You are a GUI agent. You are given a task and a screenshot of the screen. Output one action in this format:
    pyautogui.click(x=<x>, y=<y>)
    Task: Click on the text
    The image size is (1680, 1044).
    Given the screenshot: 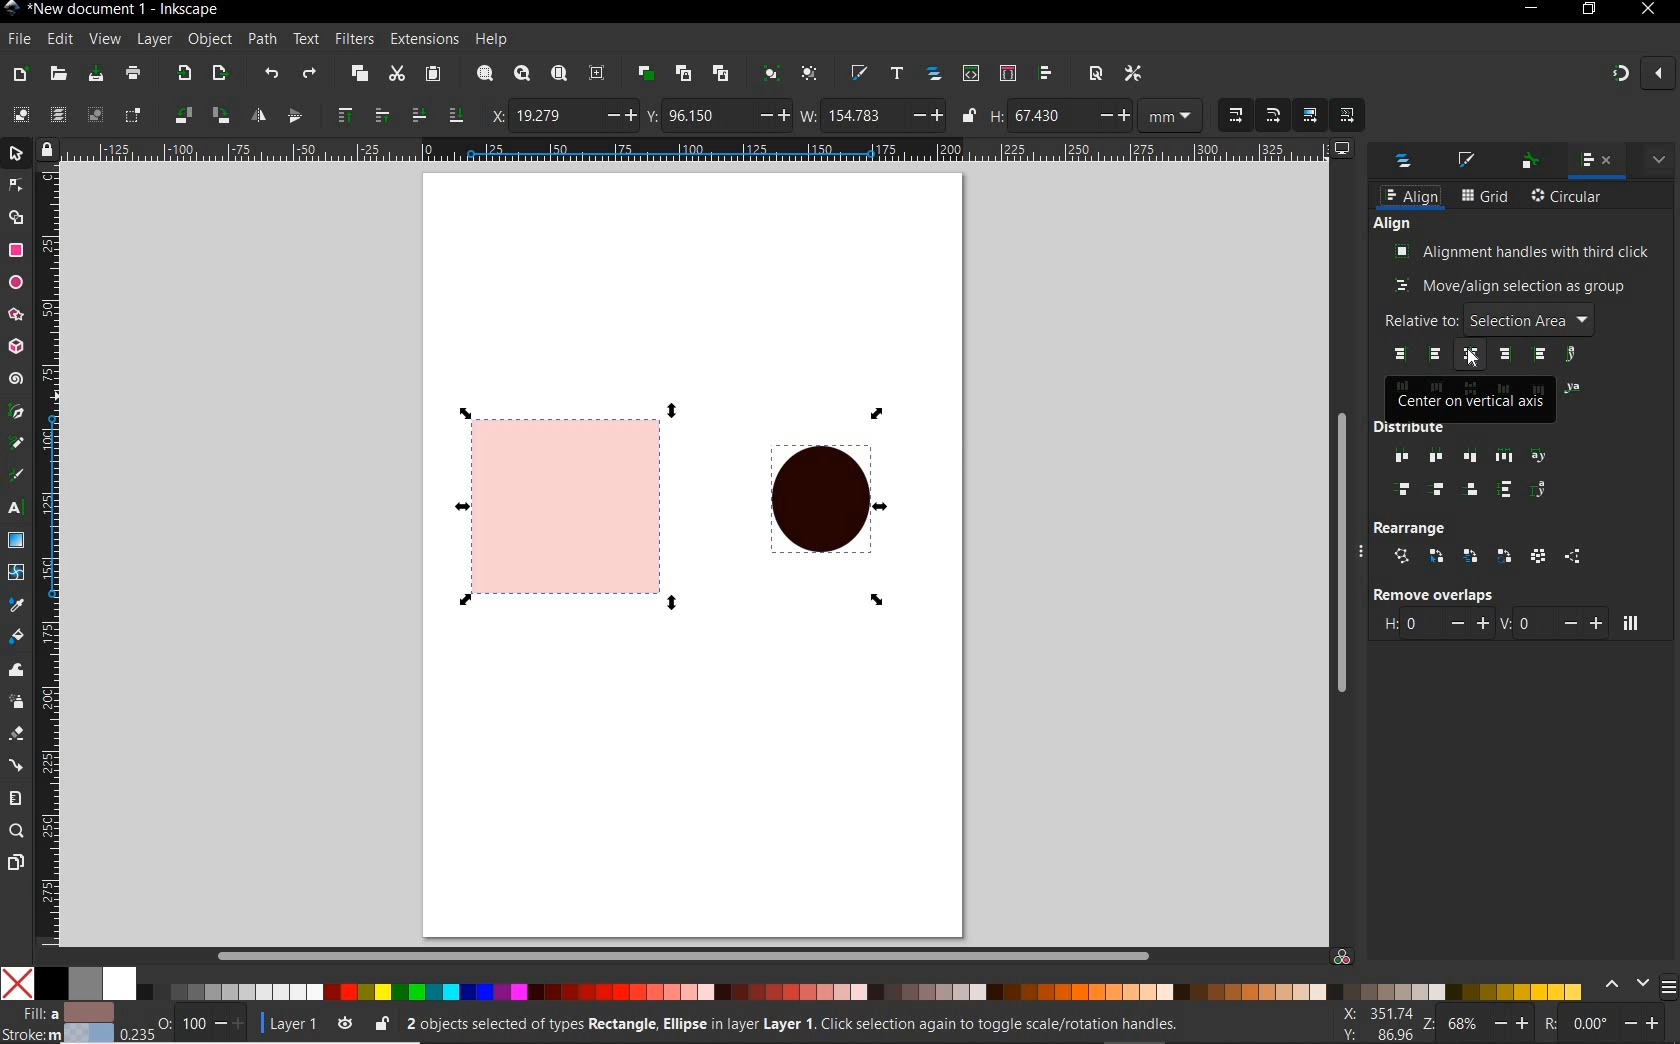 What is the action you would take?
    pyautogui.click(x=307, y=39)
    